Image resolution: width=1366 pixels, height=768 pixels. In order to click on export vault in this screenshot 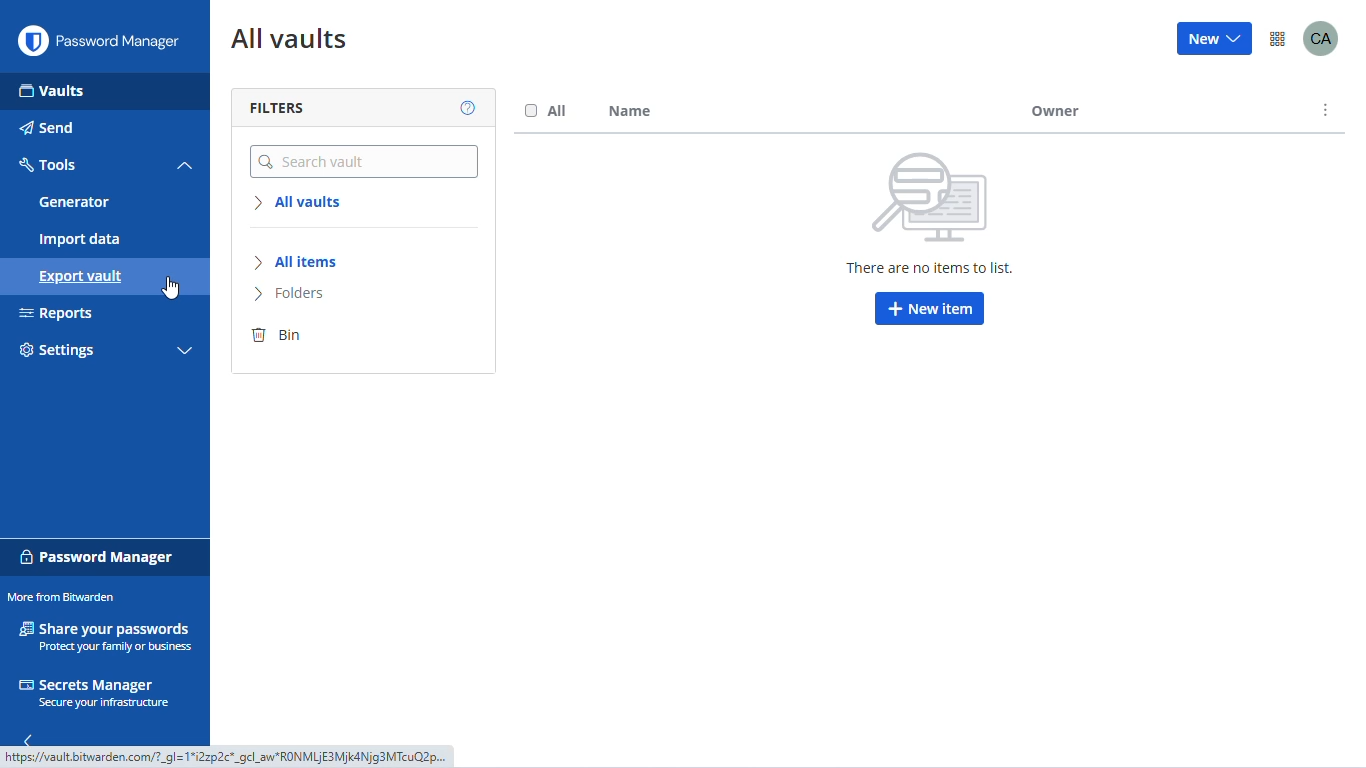, I will do `click(80, 278)`.